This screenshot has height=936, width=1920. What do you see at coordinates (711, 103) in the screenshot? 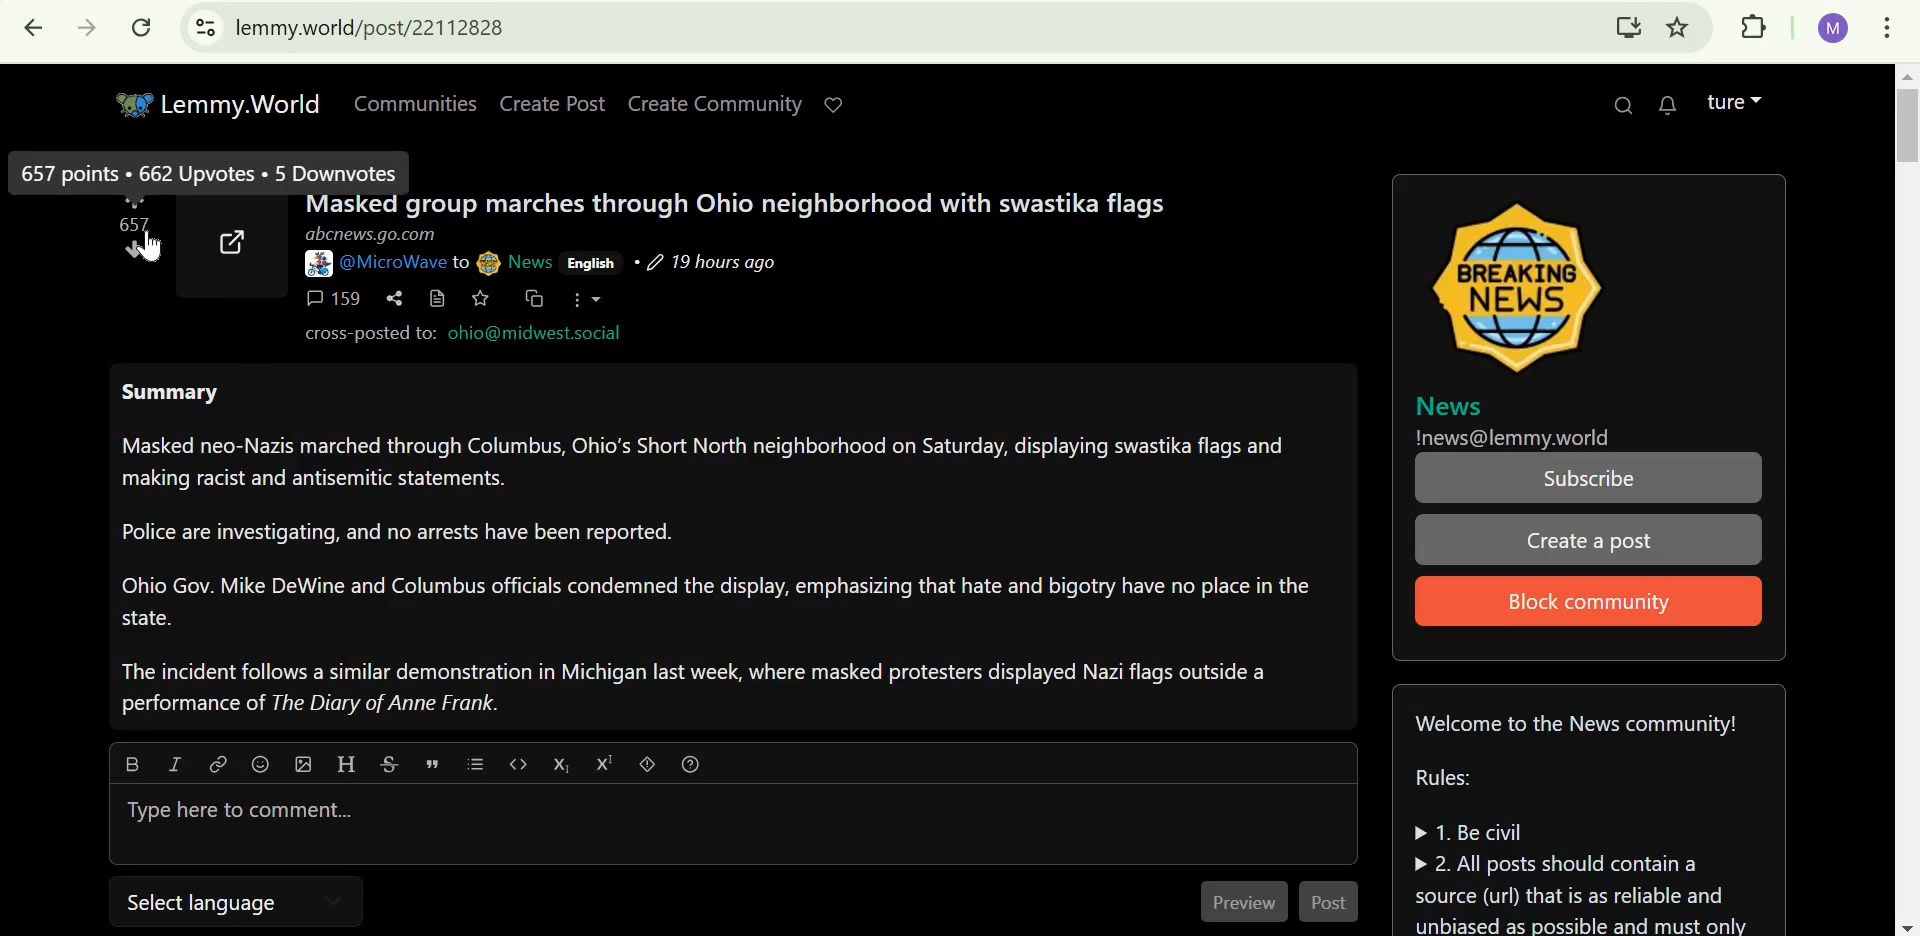
I see `create community` at bounding box center [711, 103].